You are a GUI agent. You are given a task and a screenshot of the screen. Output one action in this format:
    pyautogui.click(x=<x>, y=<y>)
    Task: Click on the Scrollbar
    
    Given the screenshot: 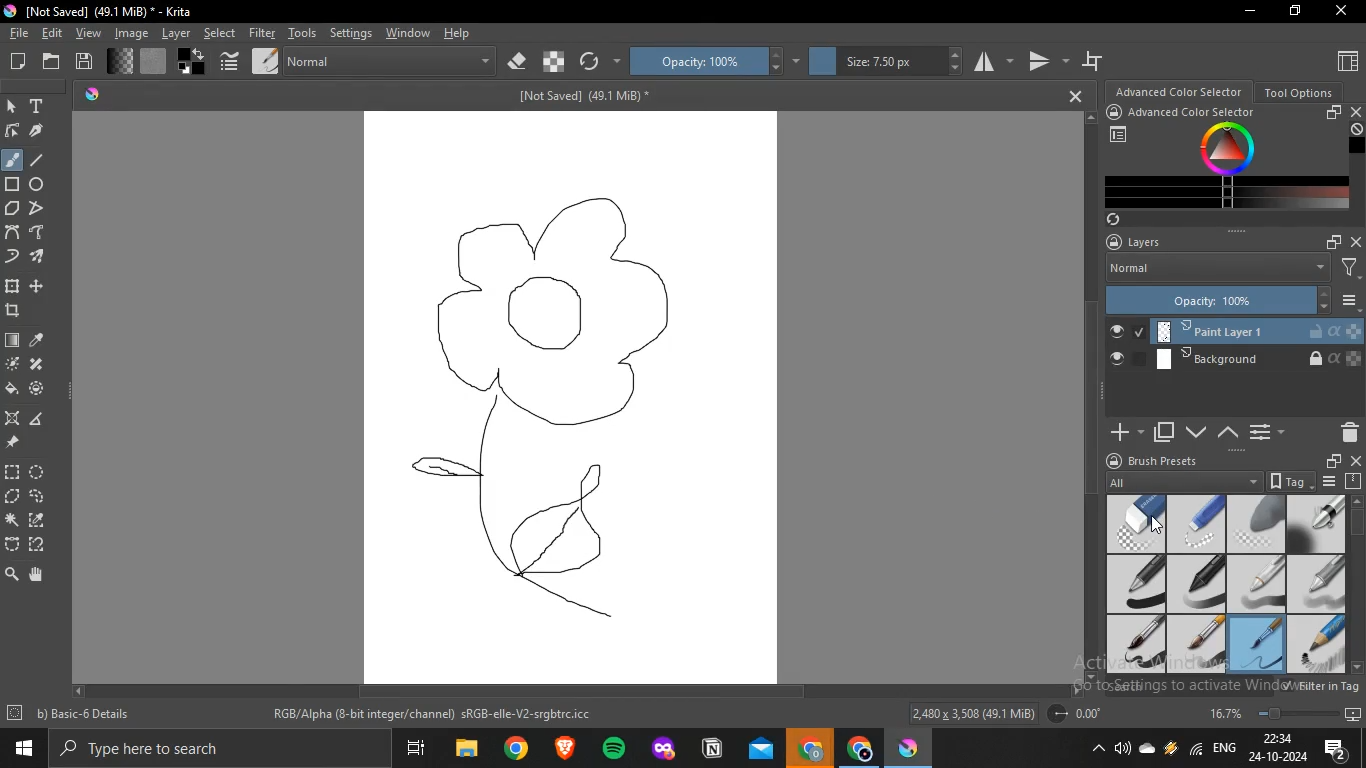 What is the action you would take?
    pyautogui.click(x=578, y=694)
    